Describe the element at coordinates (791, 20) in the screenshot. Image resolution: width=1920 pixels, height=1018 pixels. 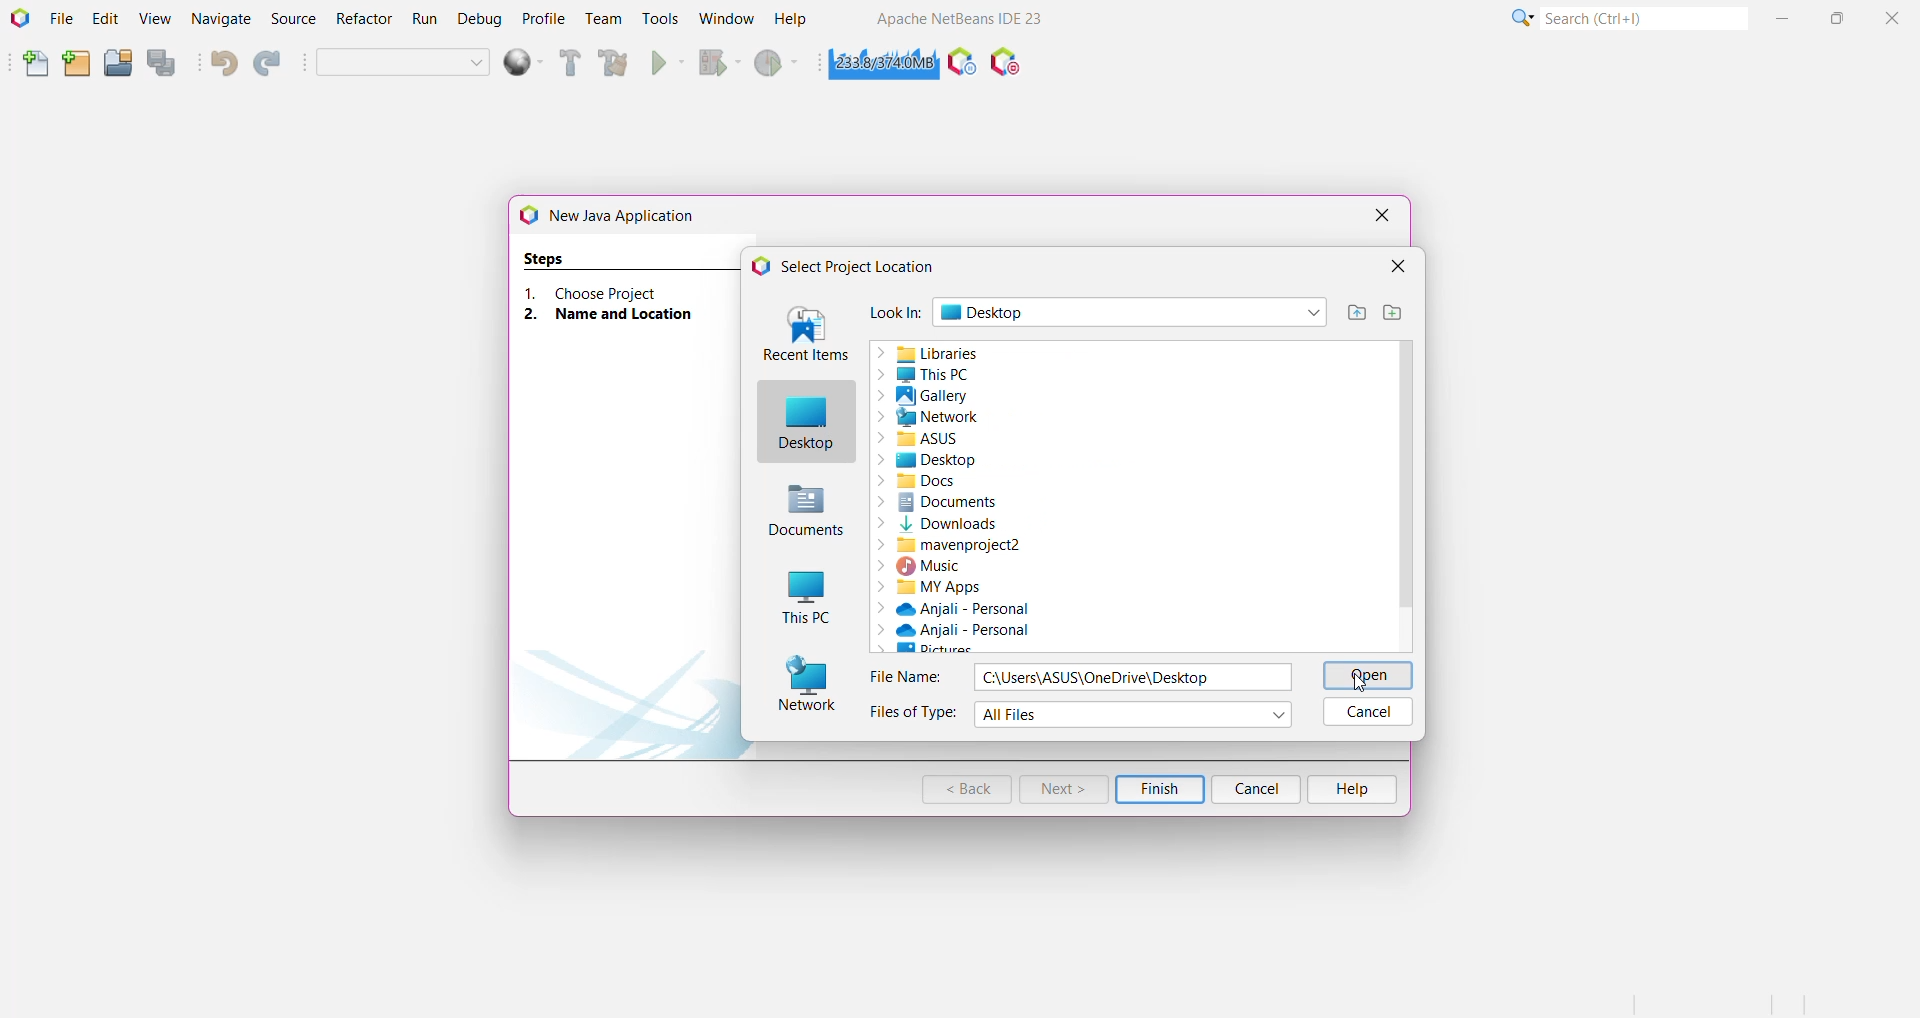
I see `Help` at that location.